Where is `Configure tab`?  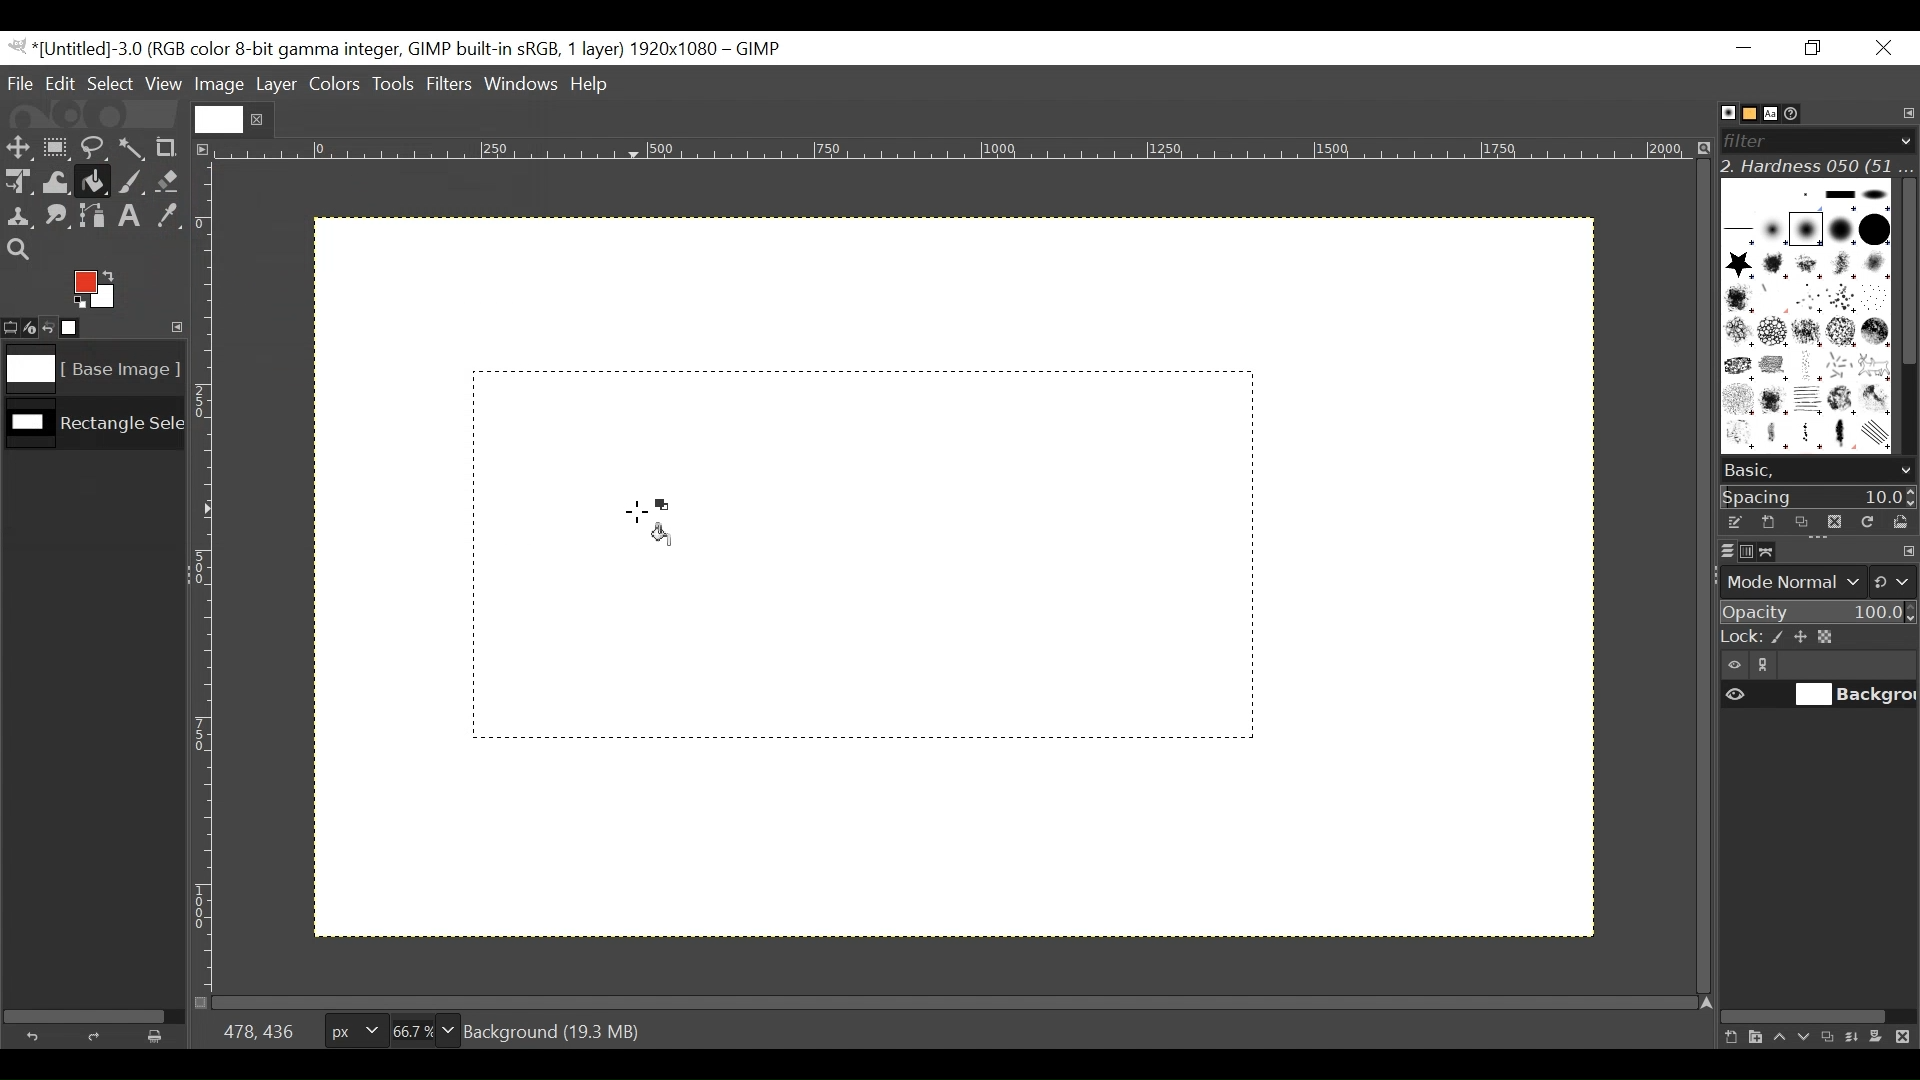 Configure tab is located at coordinates (1906, 114).